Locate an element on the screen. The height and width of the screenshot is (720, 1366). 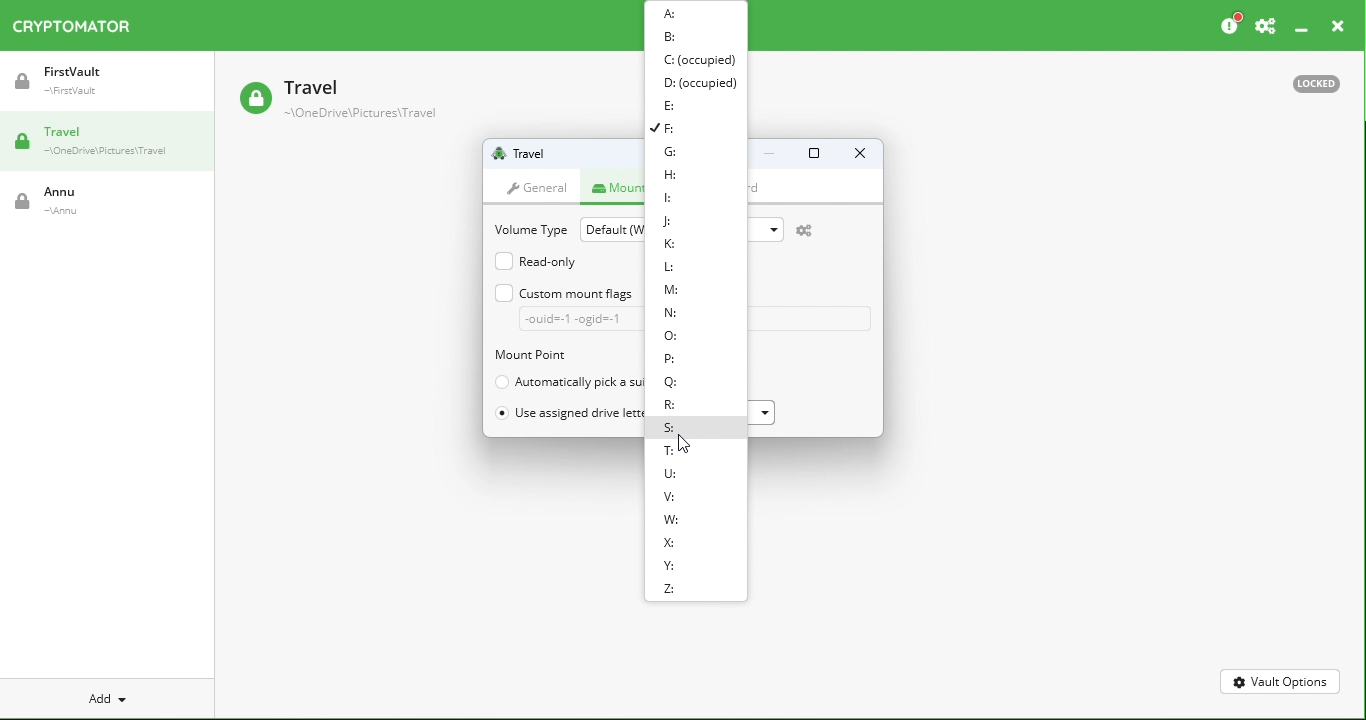
Please consider donating is located at coordinates (1229, 23).